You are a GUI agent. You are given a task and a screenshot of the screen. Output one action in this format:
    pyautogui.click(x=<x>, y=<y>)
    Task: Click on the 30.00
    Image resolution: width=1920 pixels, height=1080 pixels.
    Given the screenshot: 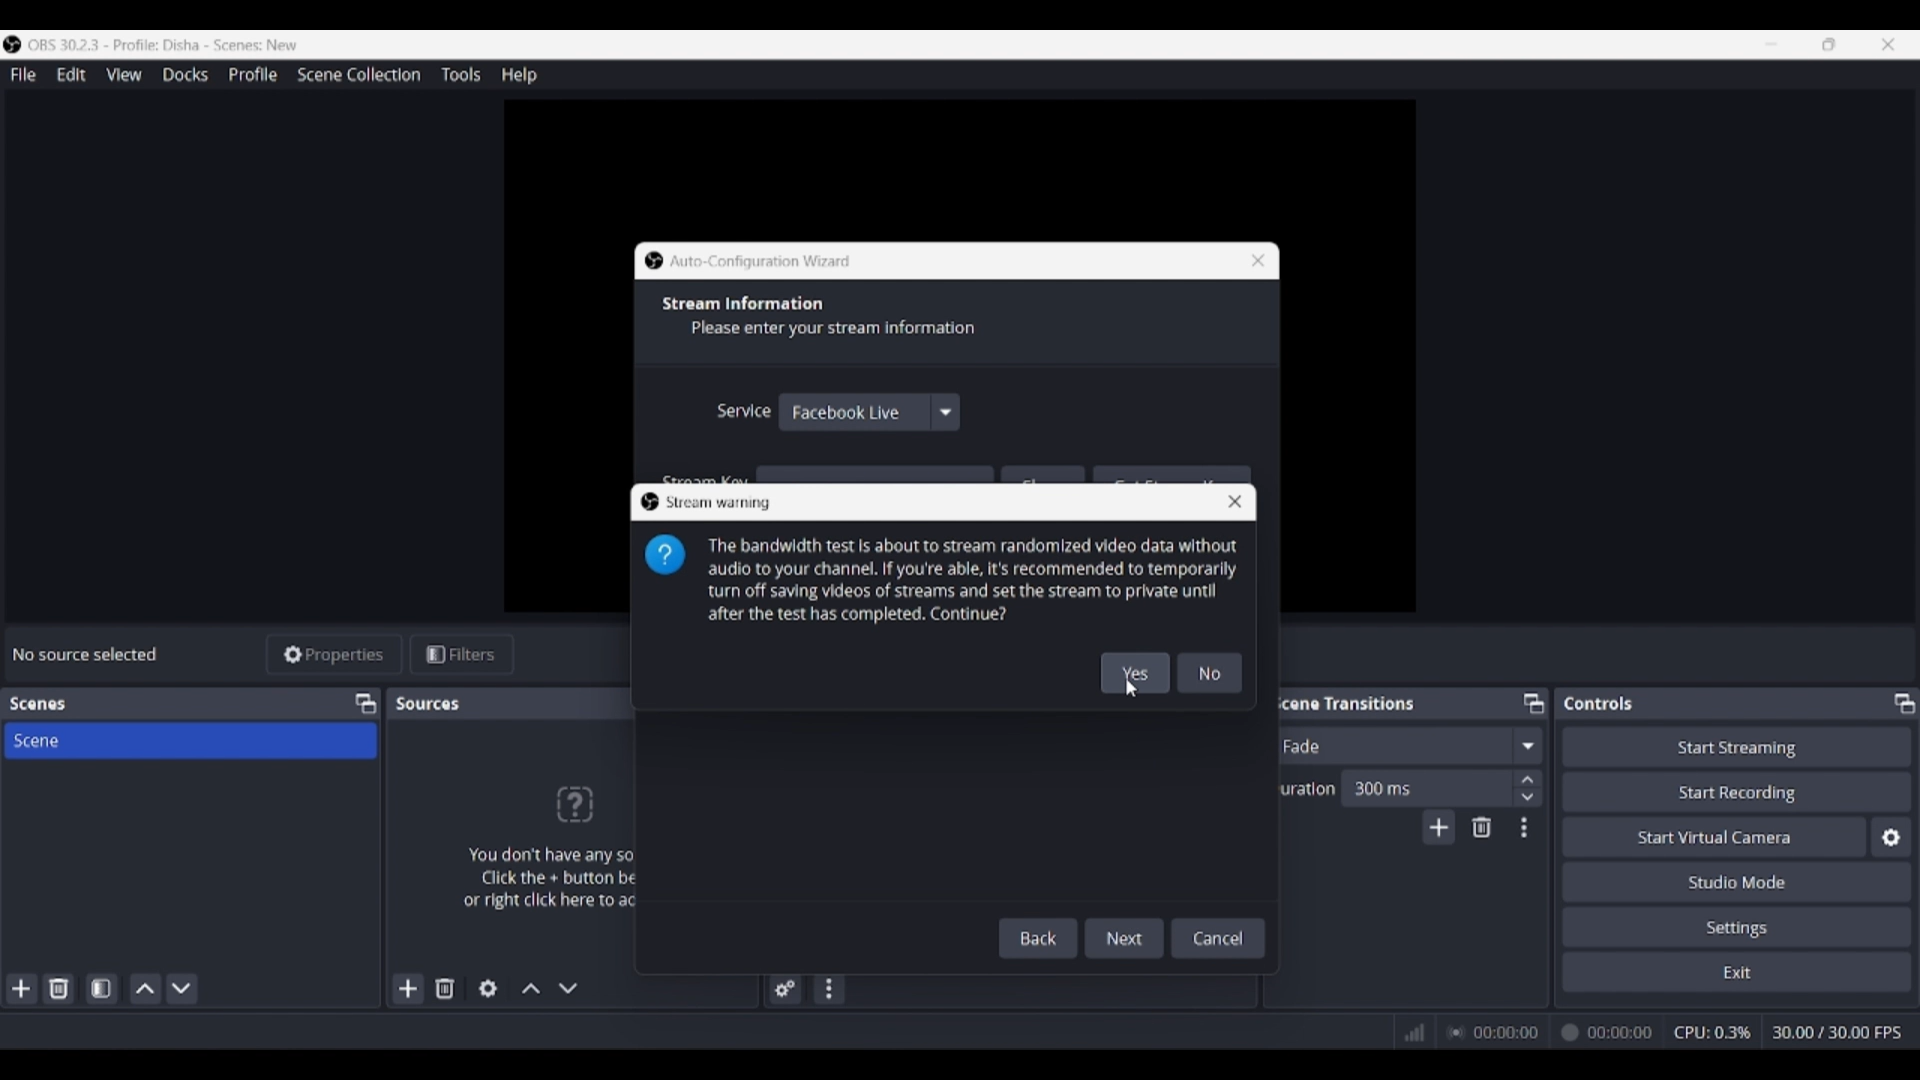 What is the action you would take?
    pyautogui.click(x=1838, y=1031)
    